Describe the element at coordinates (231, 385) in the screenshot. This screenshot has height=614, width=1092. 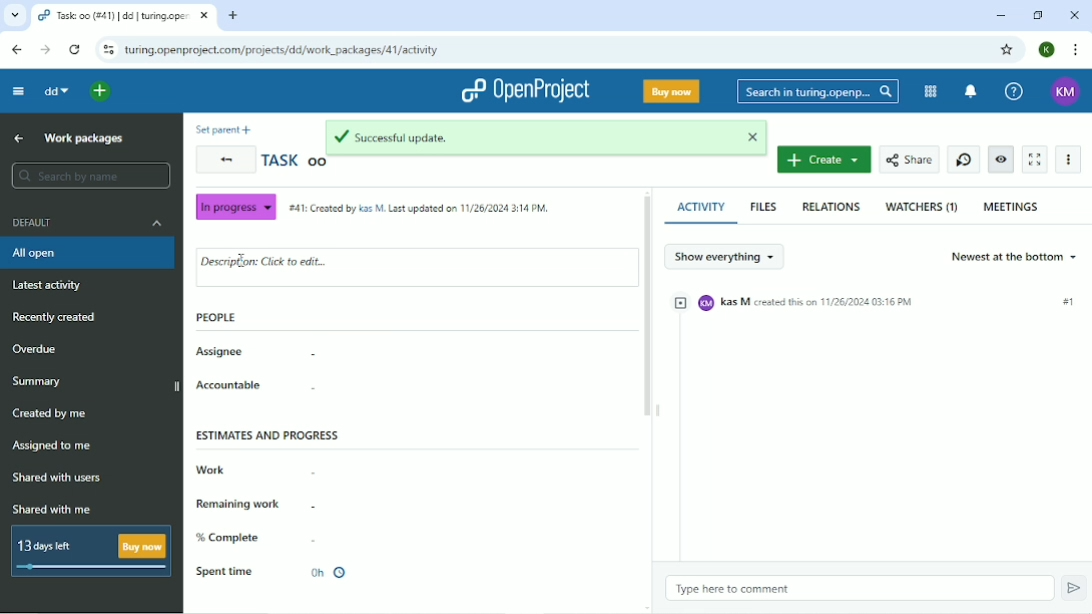
I see `Accountable` at that location.